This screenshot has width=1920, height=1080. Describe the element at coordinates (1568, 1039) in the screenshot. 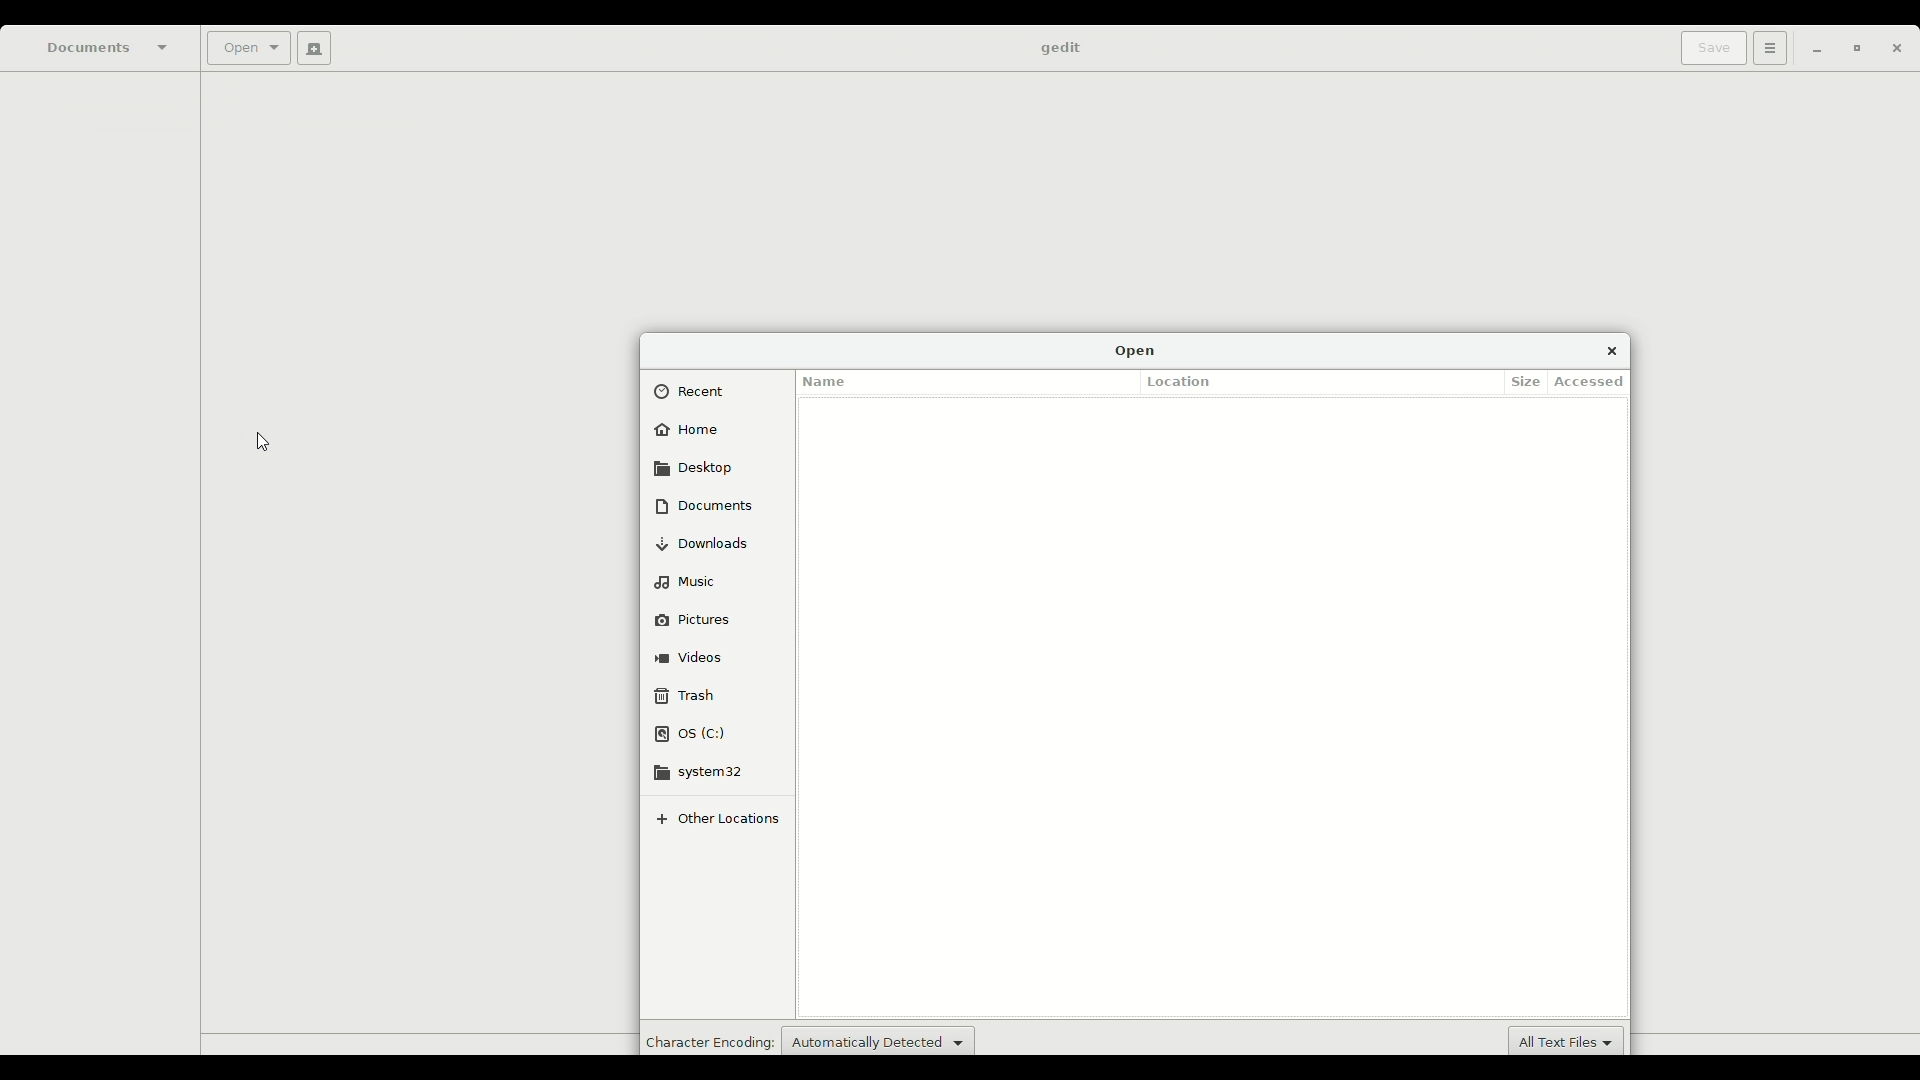

I see `New default extension` at that location.